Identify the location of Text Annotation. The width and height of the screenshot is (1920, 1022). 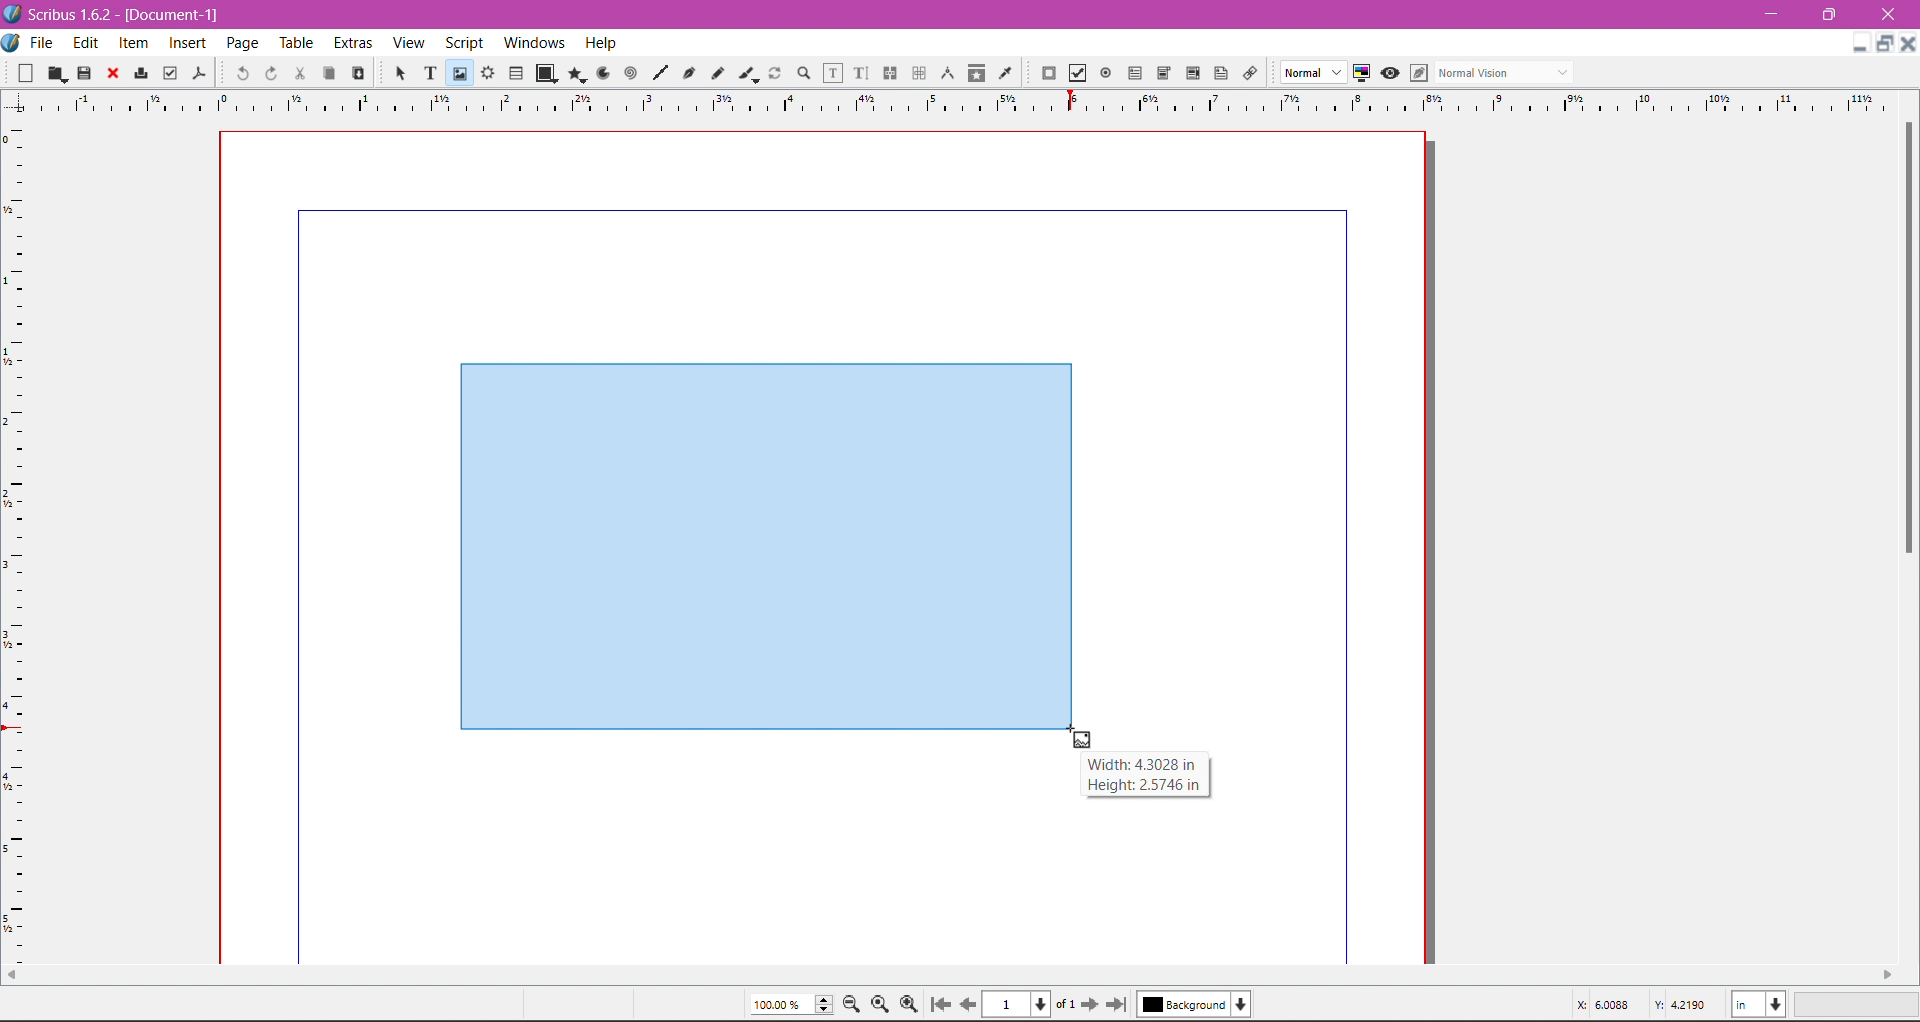
(1221, 73).